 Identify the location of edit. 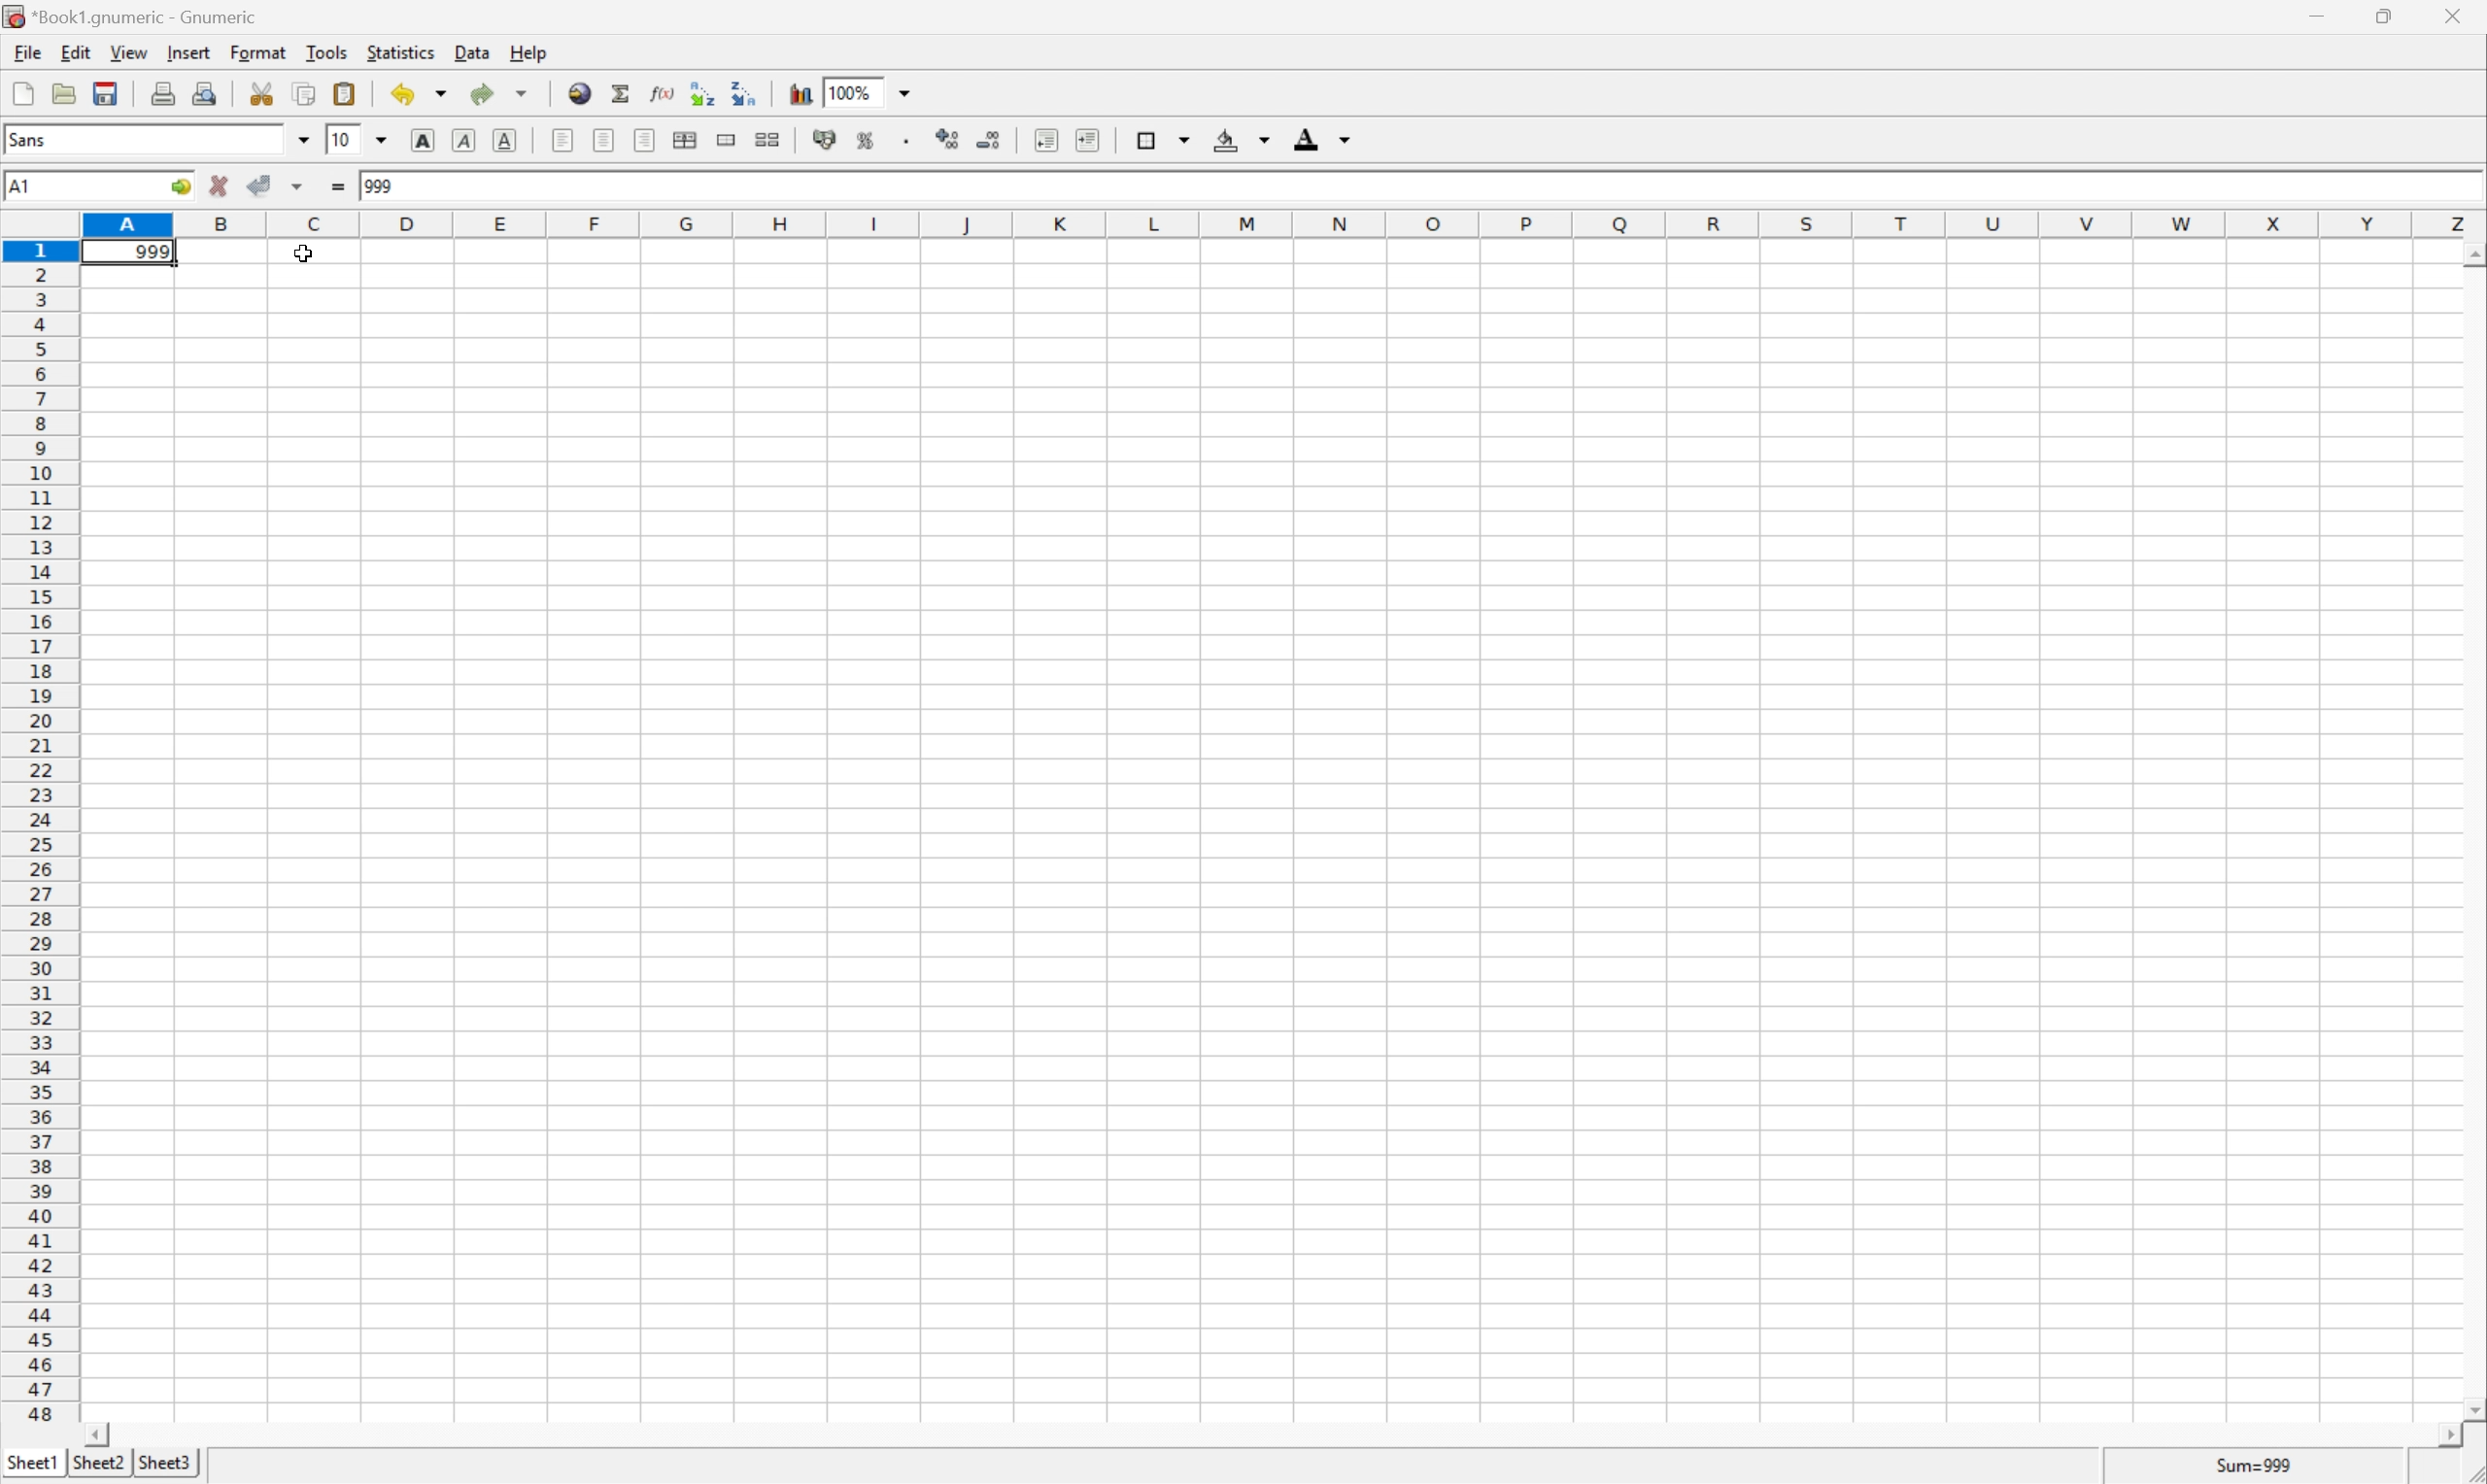
(78, 53).